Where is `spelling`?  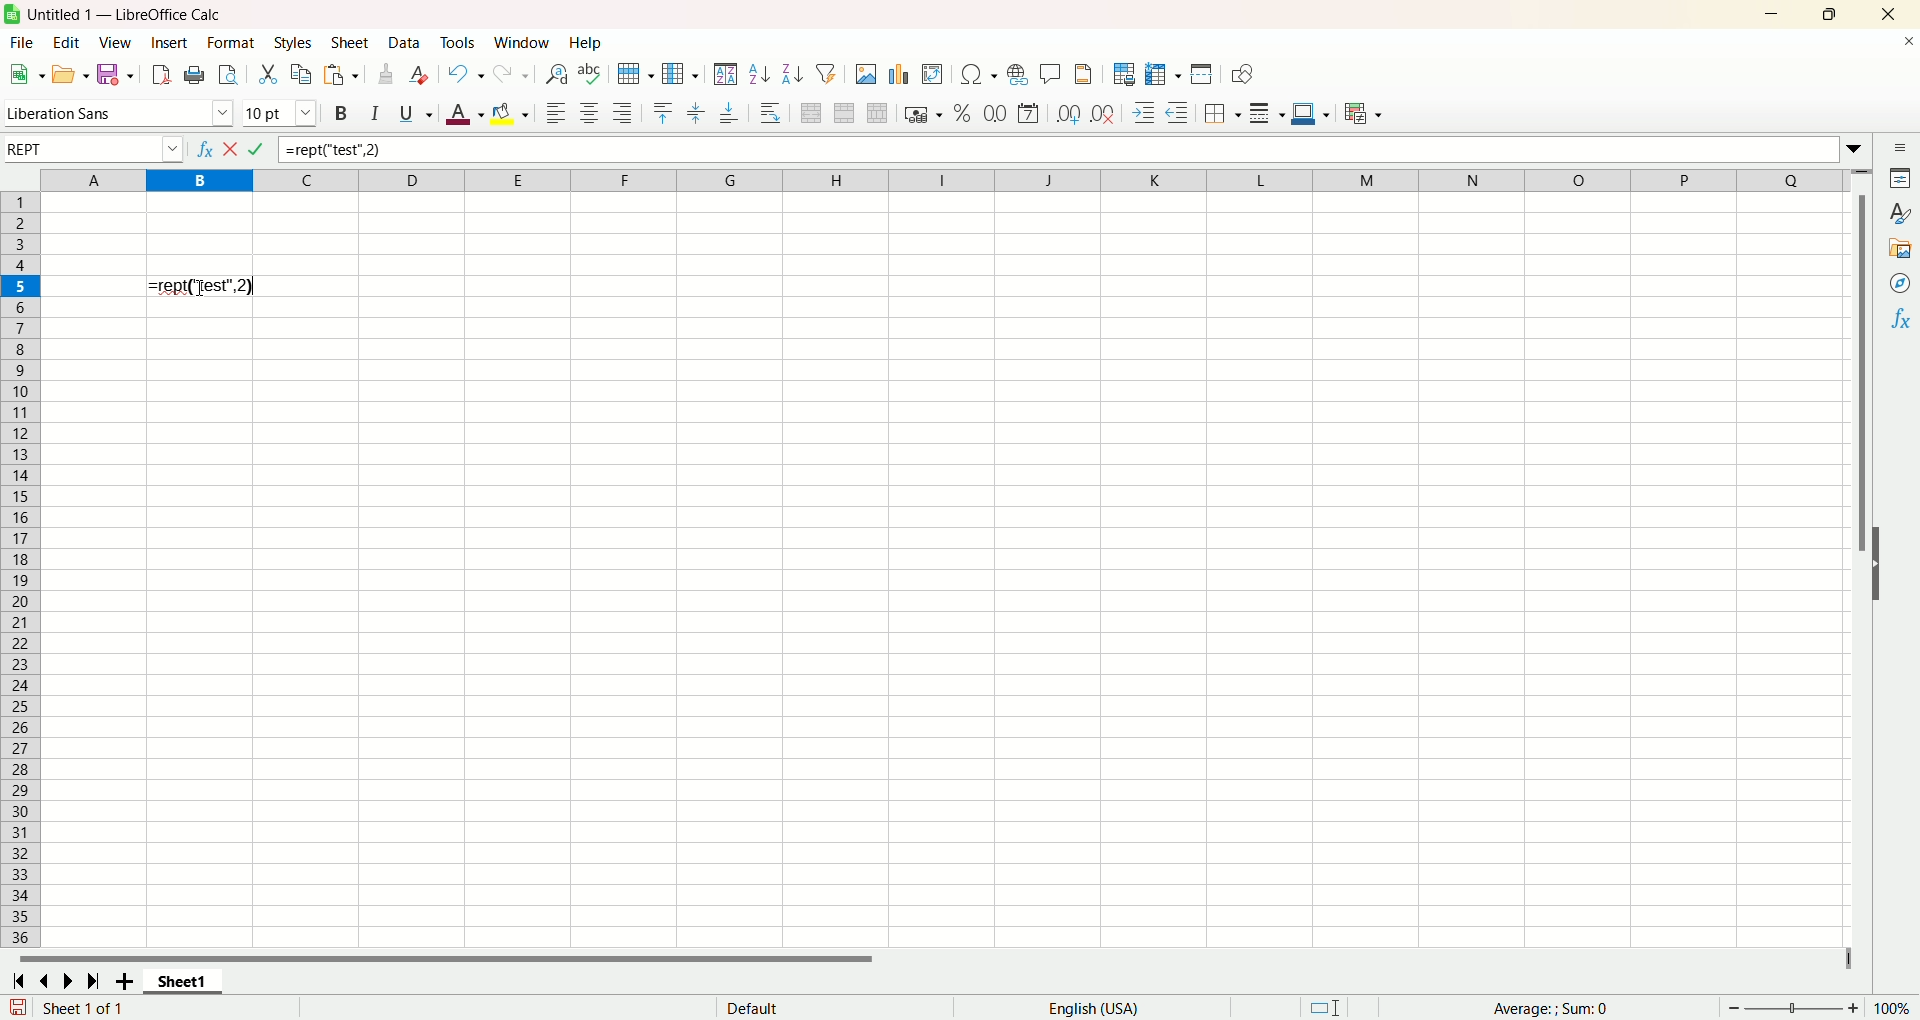 spelling is located at coordinates (589, 74).